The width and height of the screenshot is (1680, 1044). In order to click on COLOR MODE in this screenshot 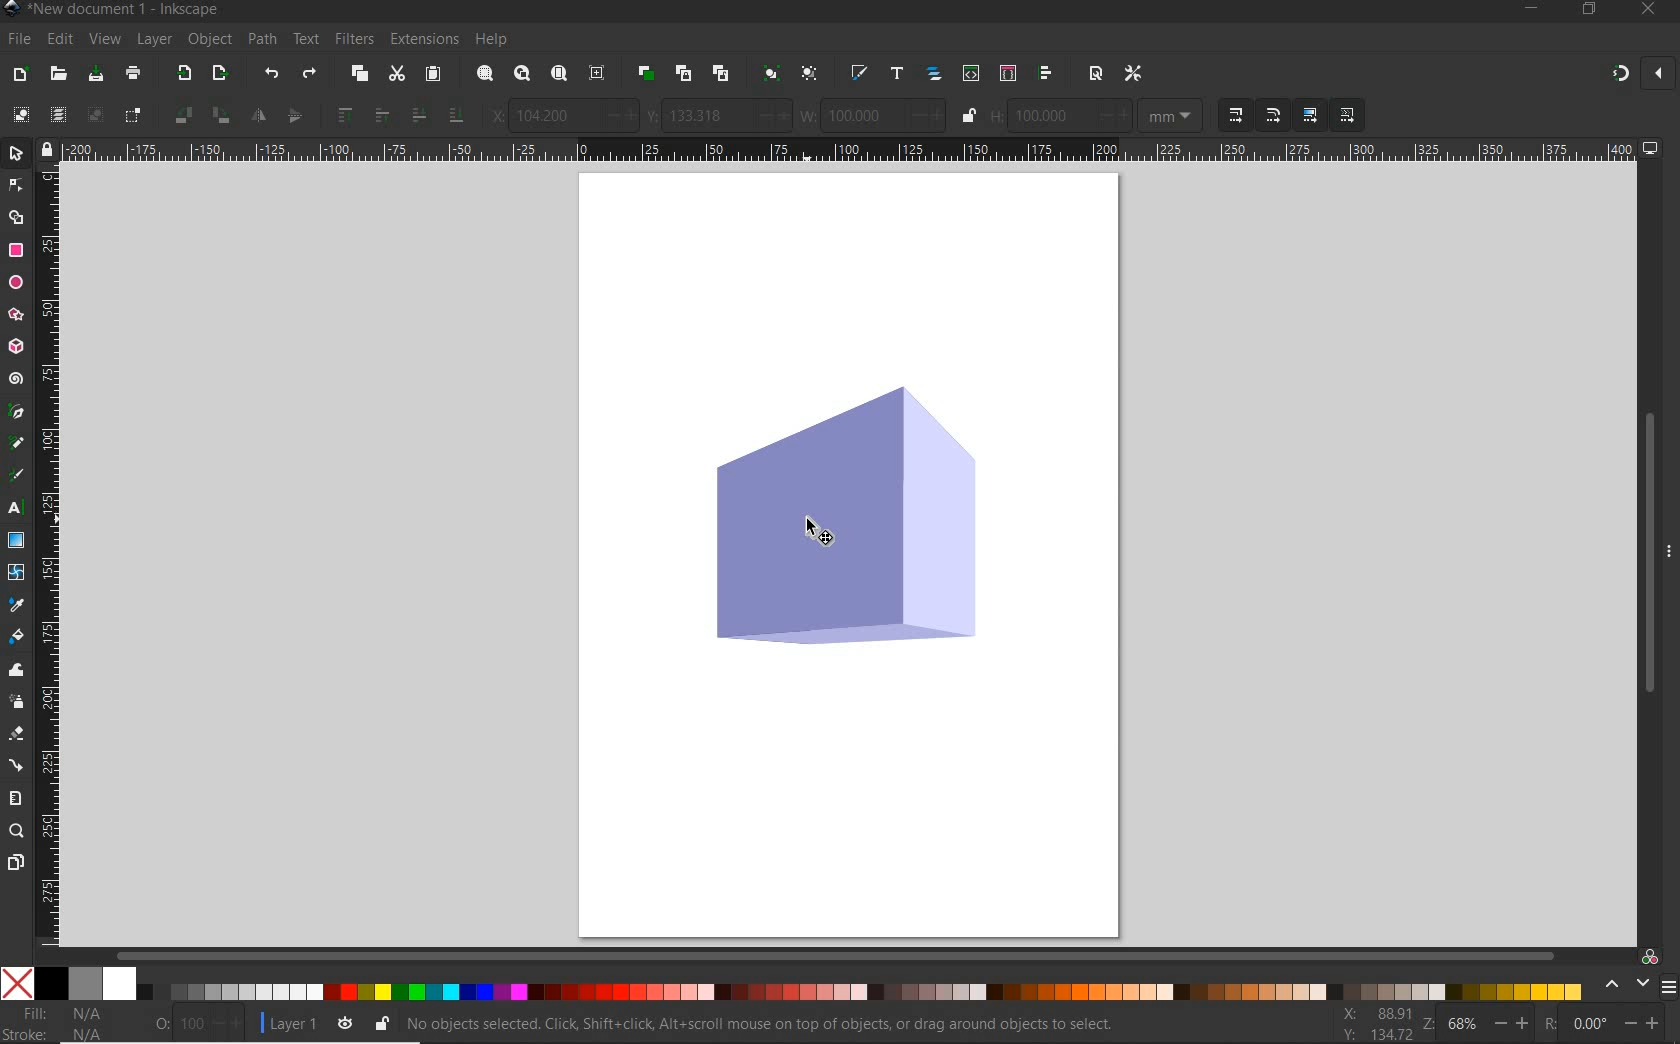, I will do `click(793, 984)`.